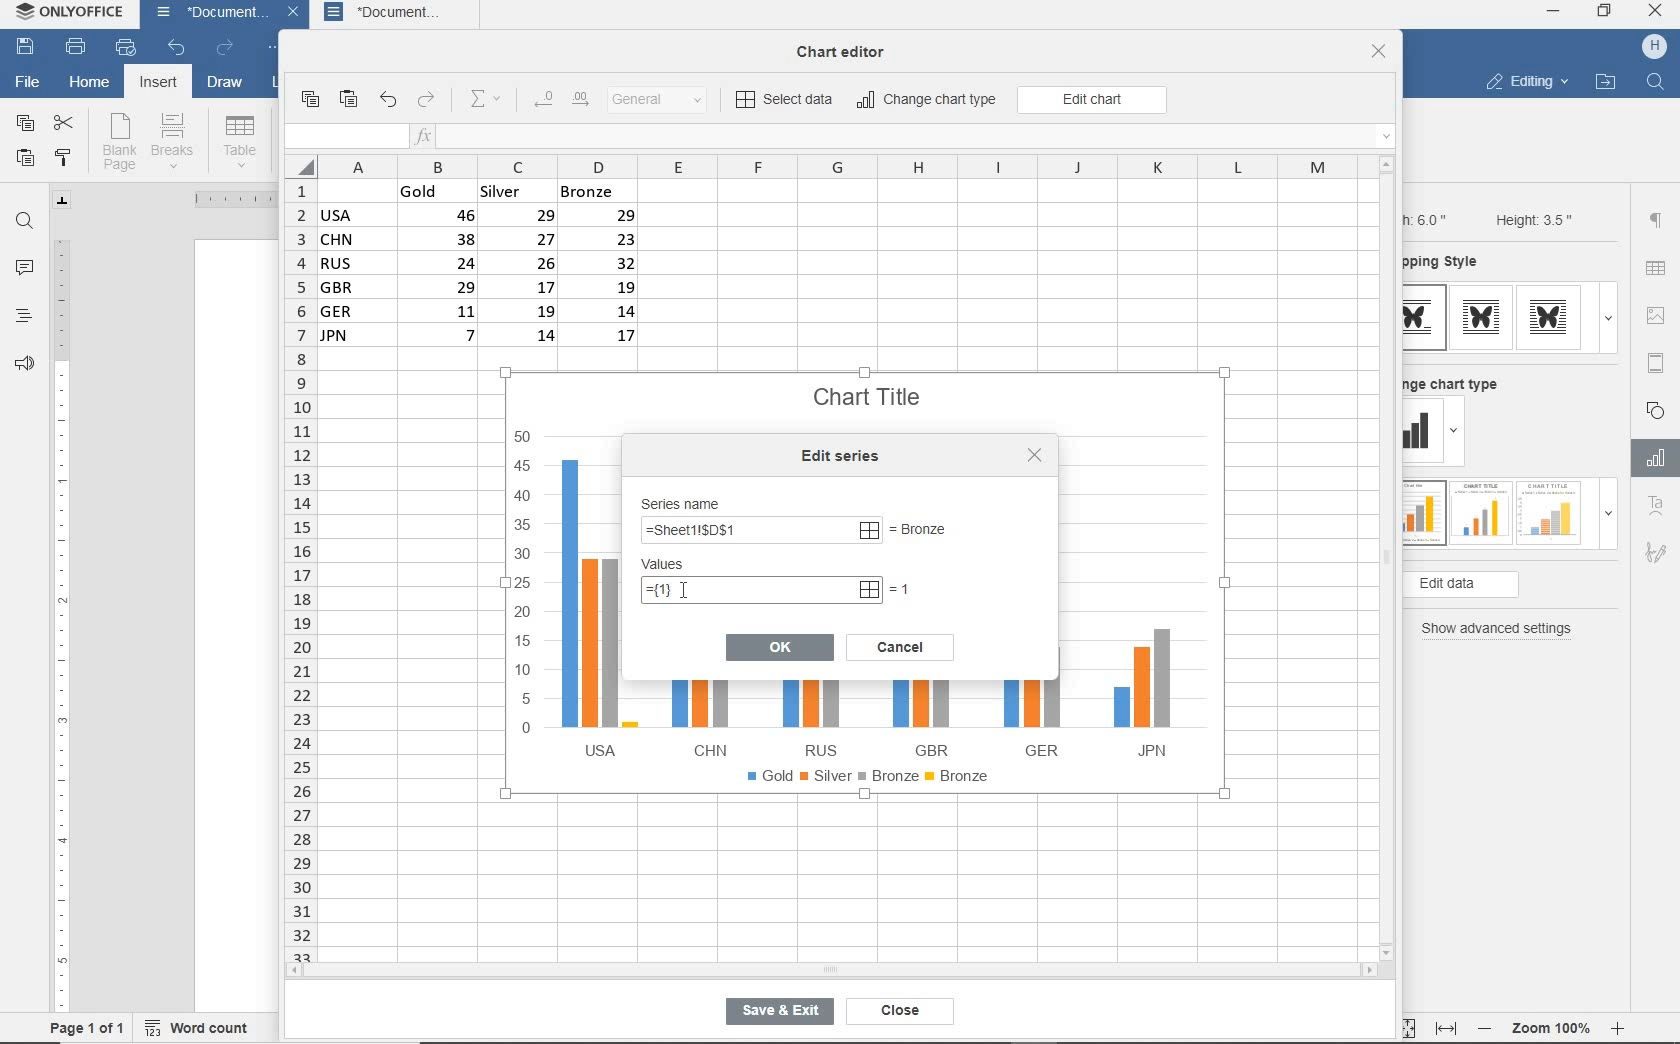  I want to click on type 3, so click(1554, 317).